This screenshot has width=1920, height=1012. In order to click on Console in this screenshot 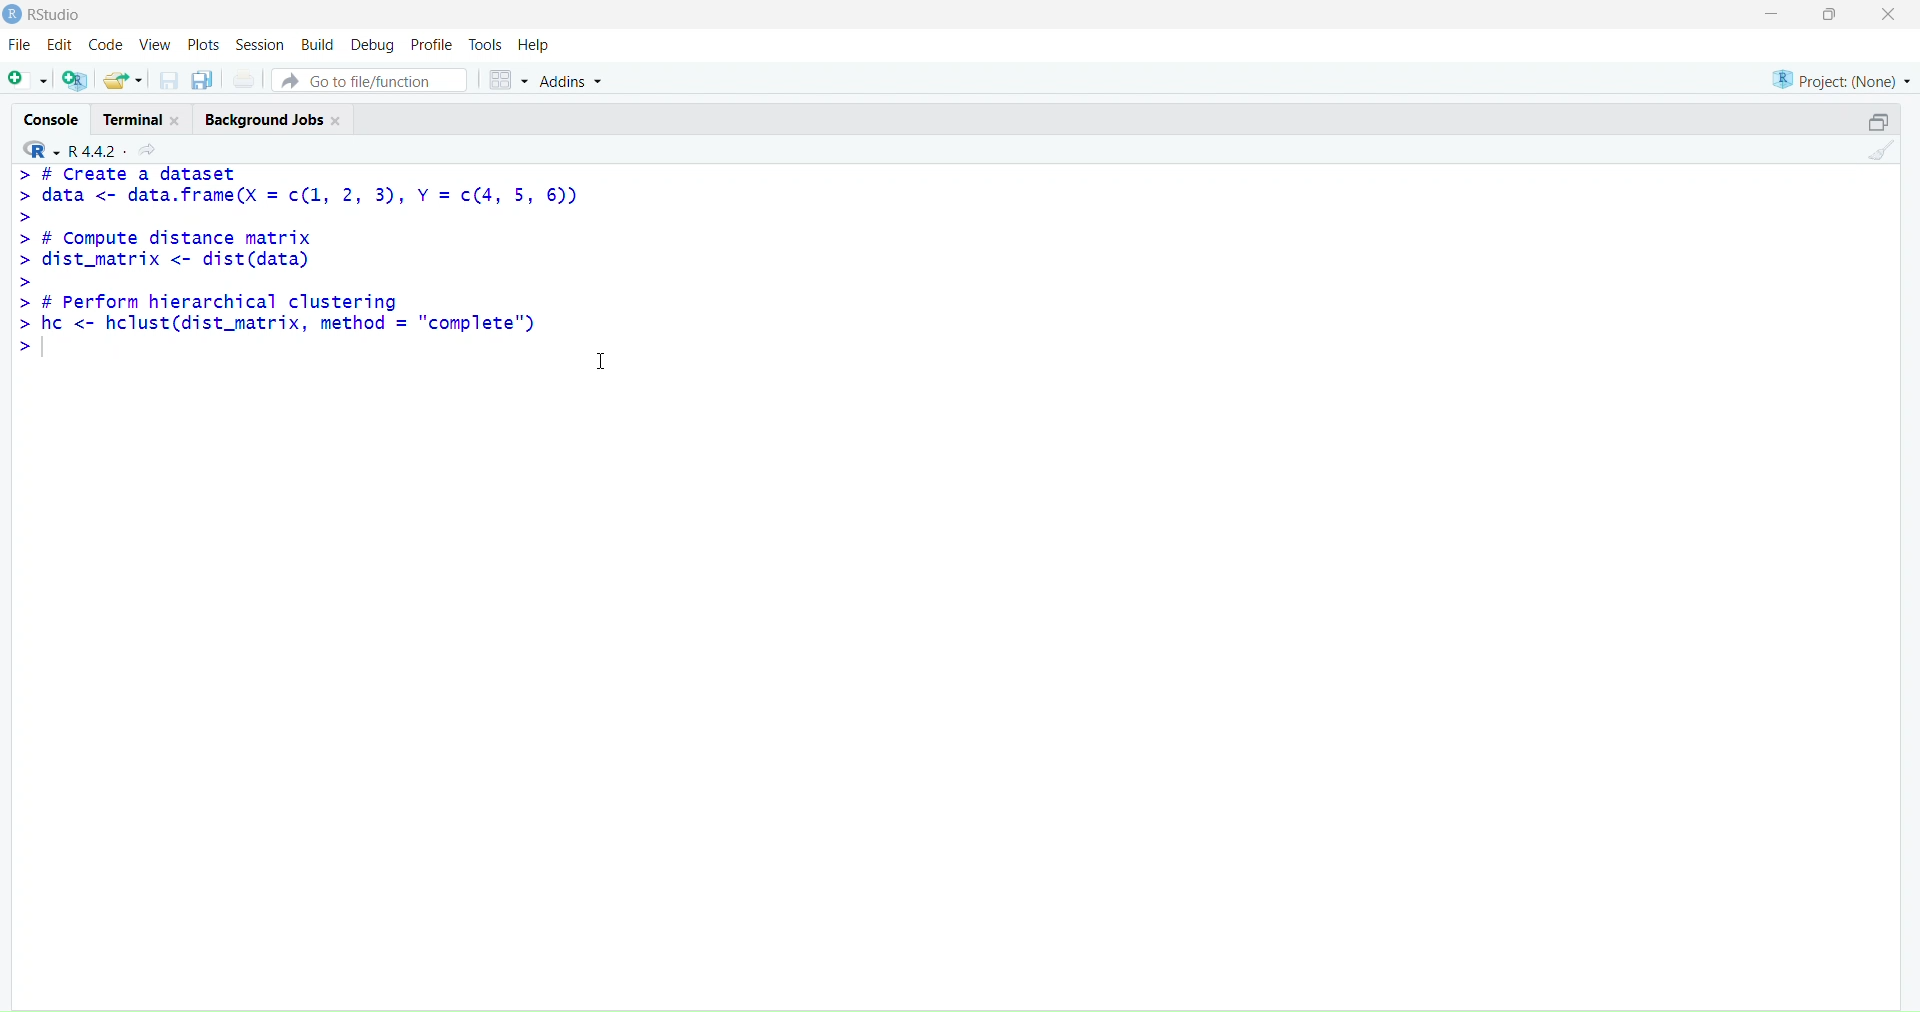, I will do `click(45, 120)`.